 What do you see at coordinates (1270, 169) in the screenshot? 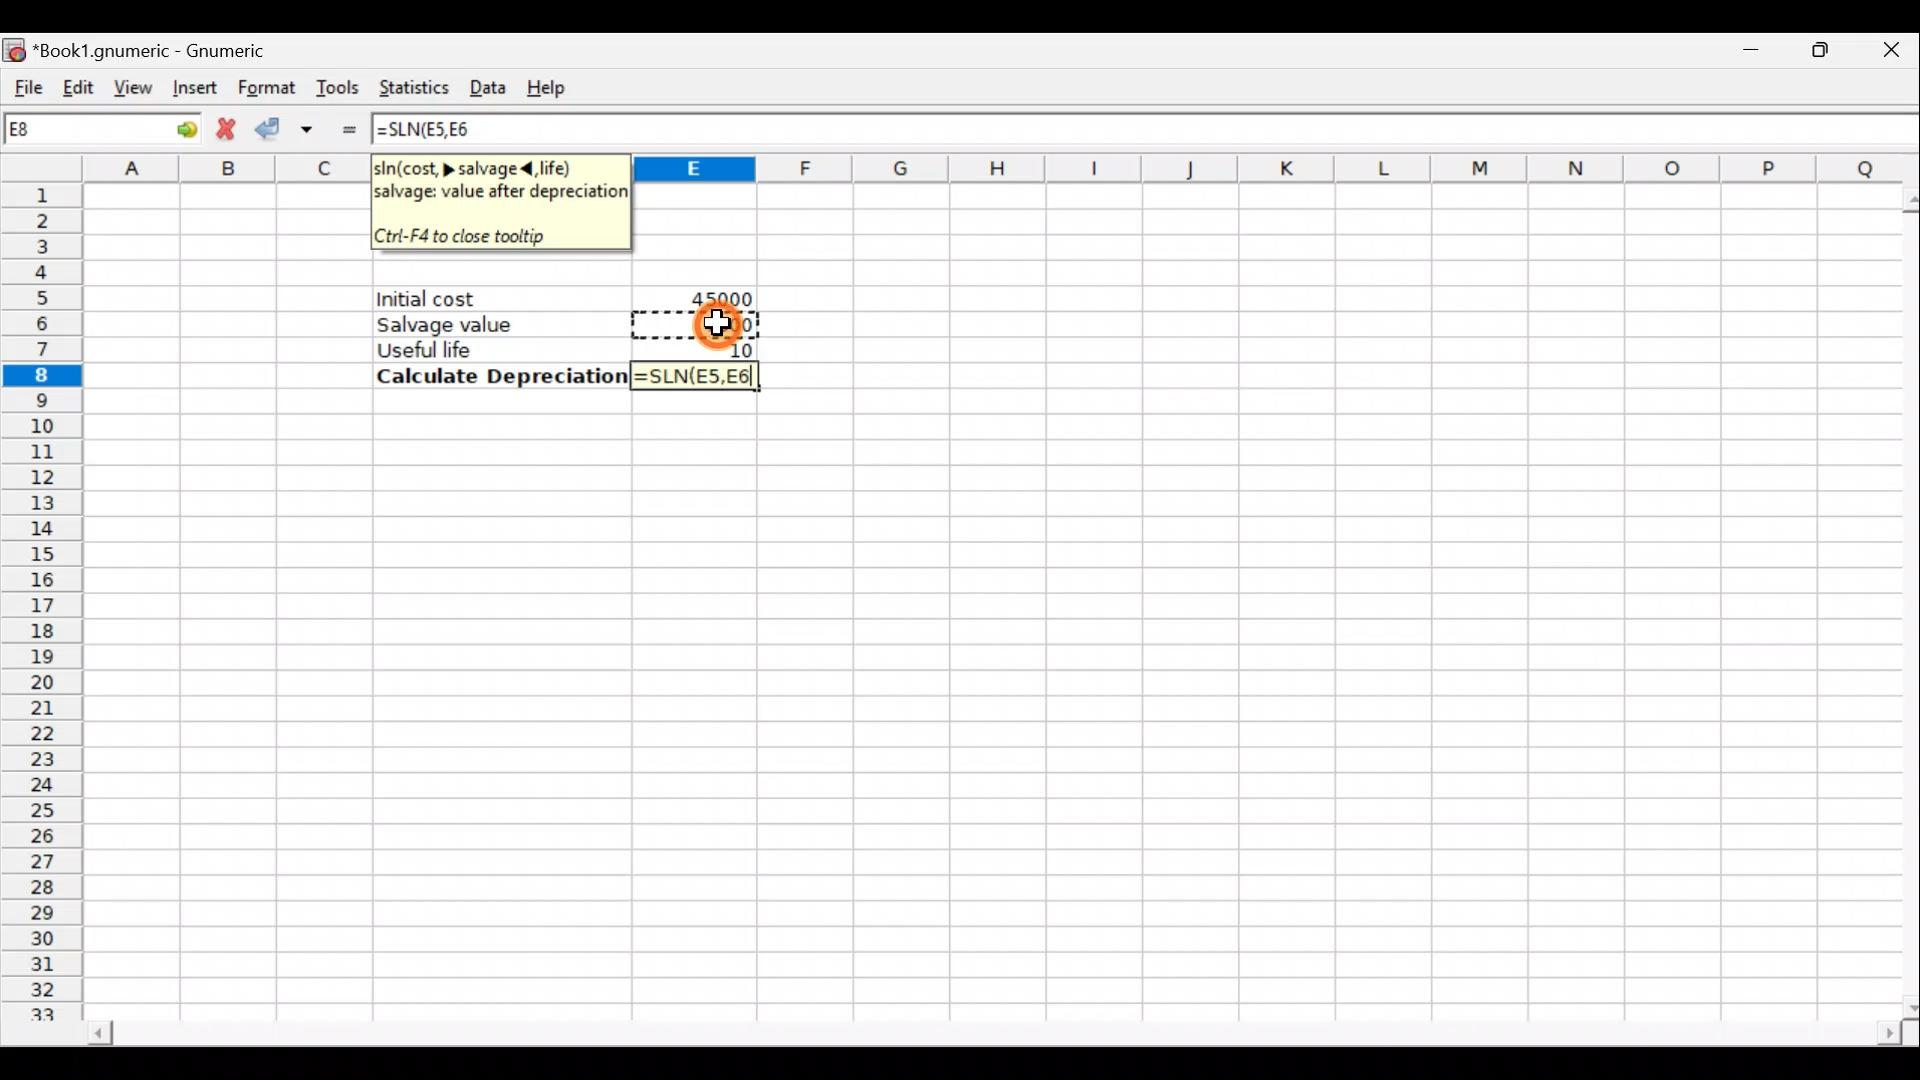
I see `Columns` at bounding box center [1270, 169].